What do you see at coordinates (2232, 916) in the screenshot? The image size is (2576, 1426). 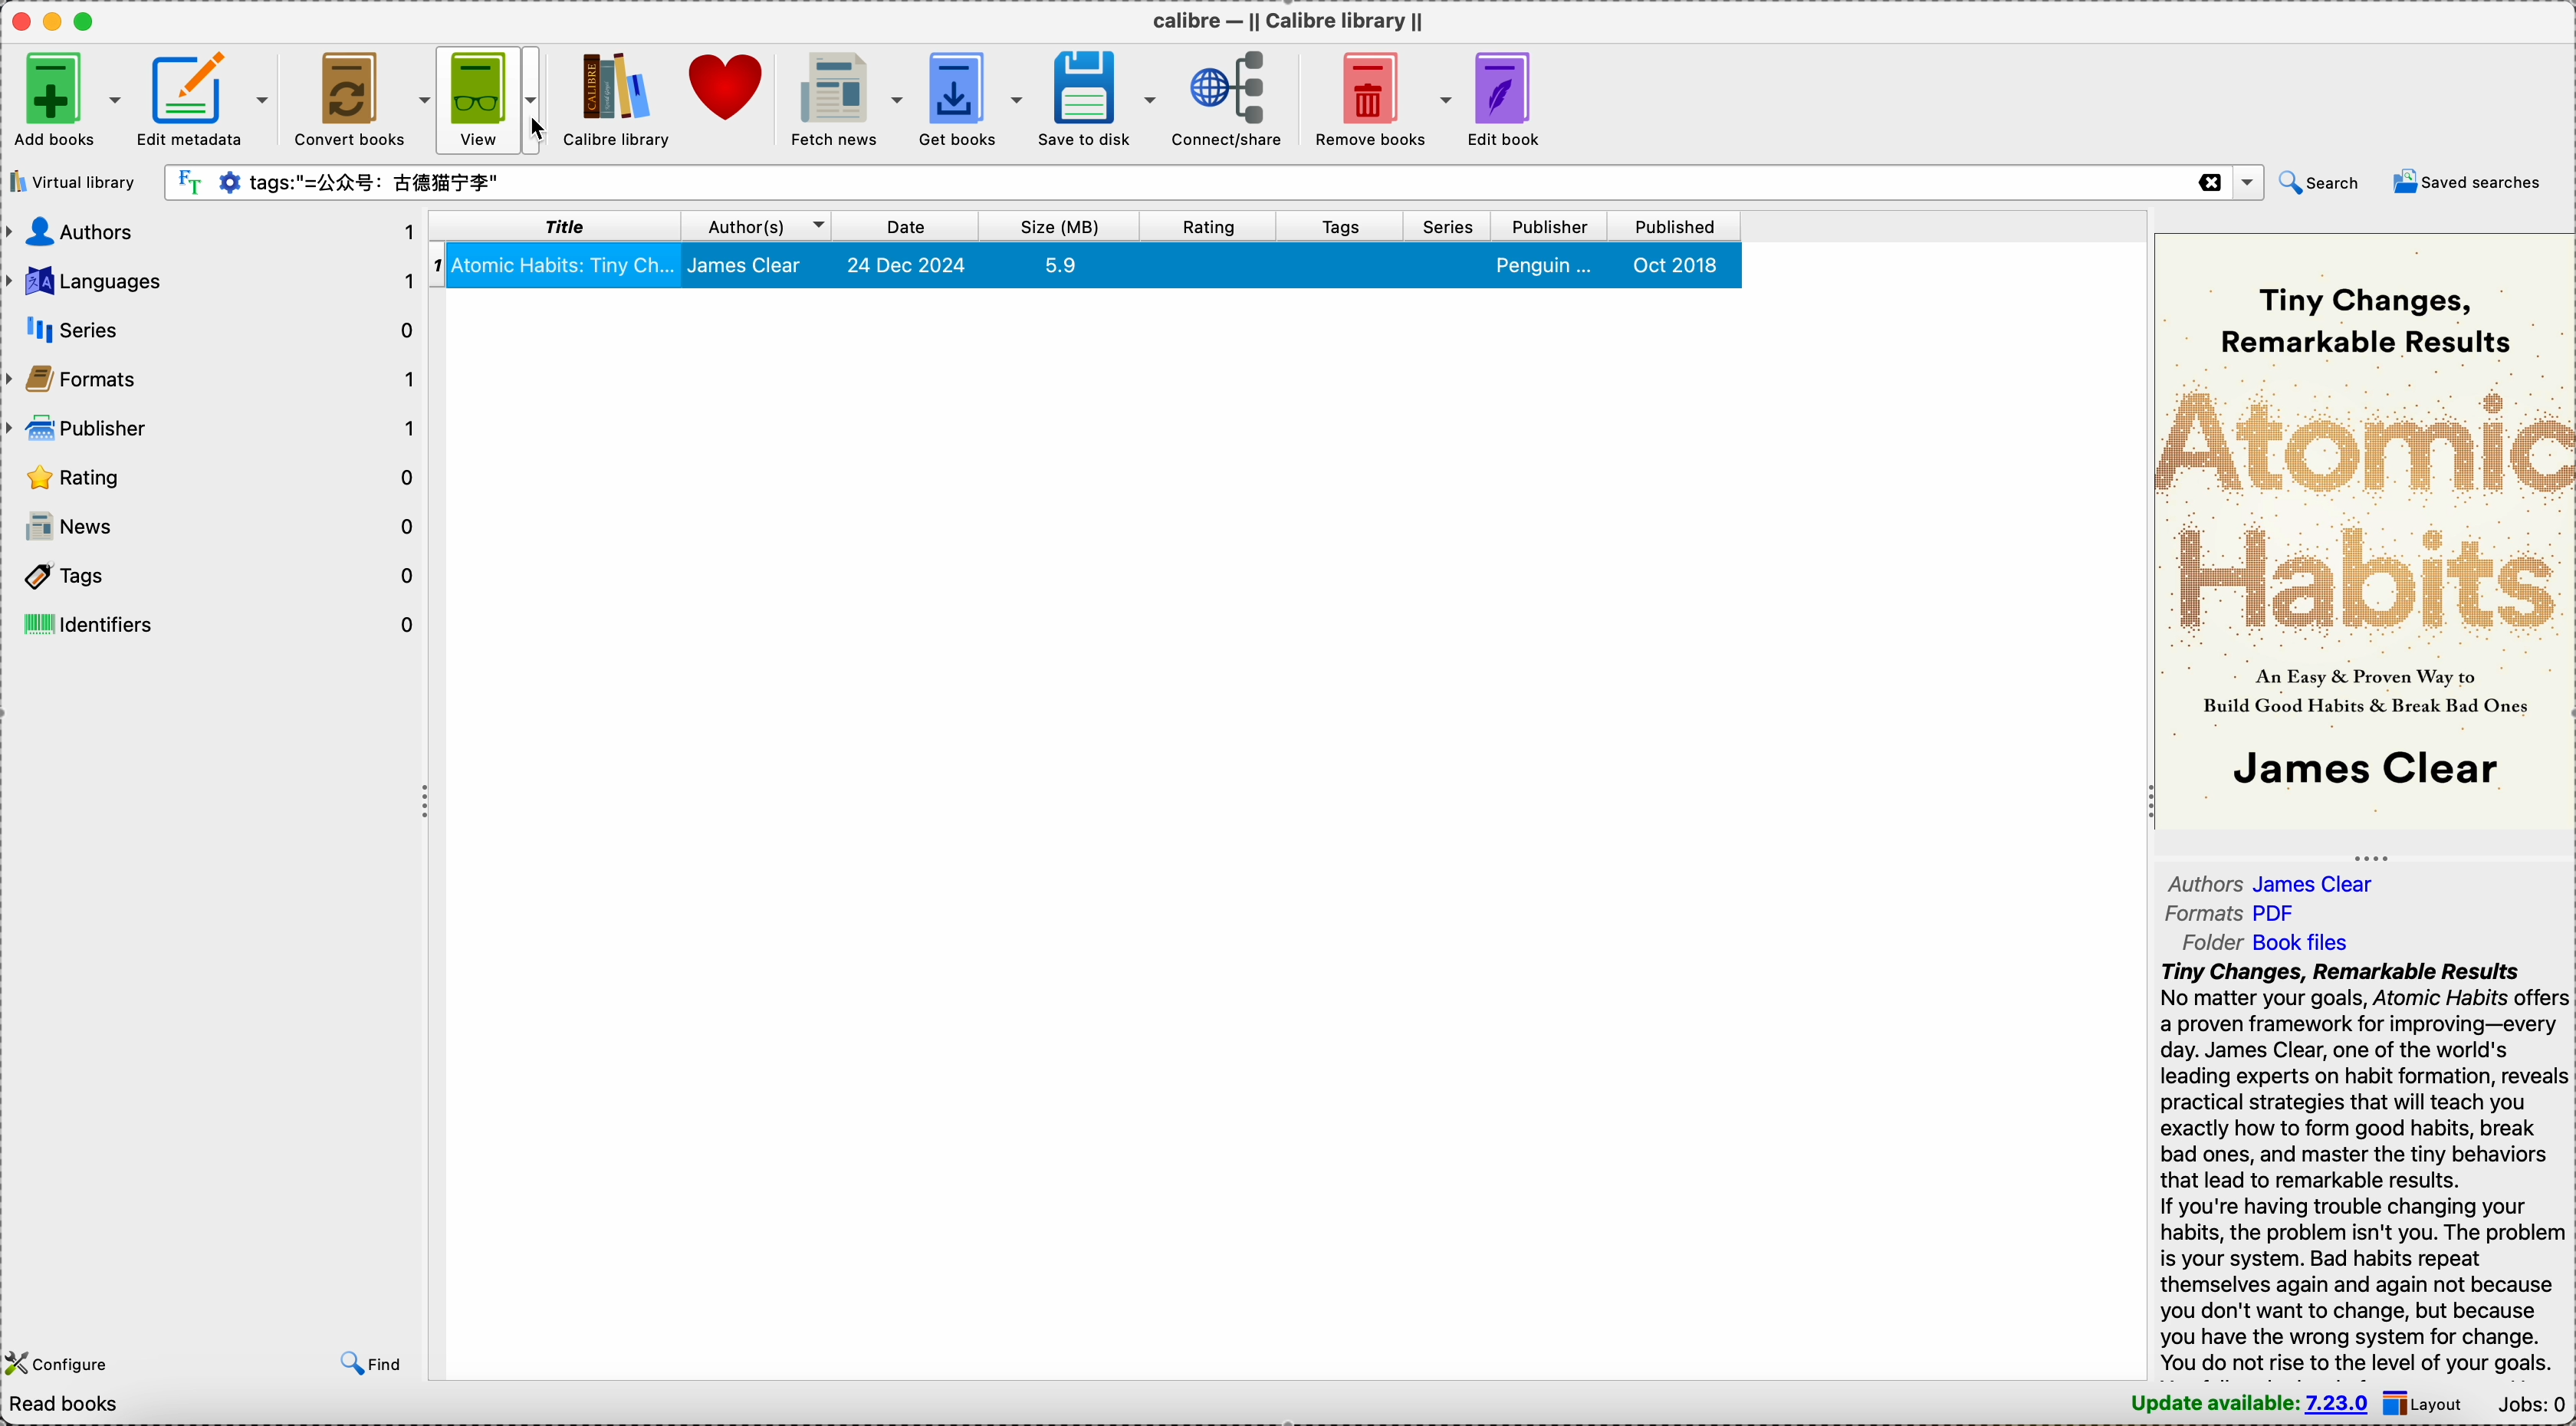 I see `formats` at bounding box center [2232, 916].